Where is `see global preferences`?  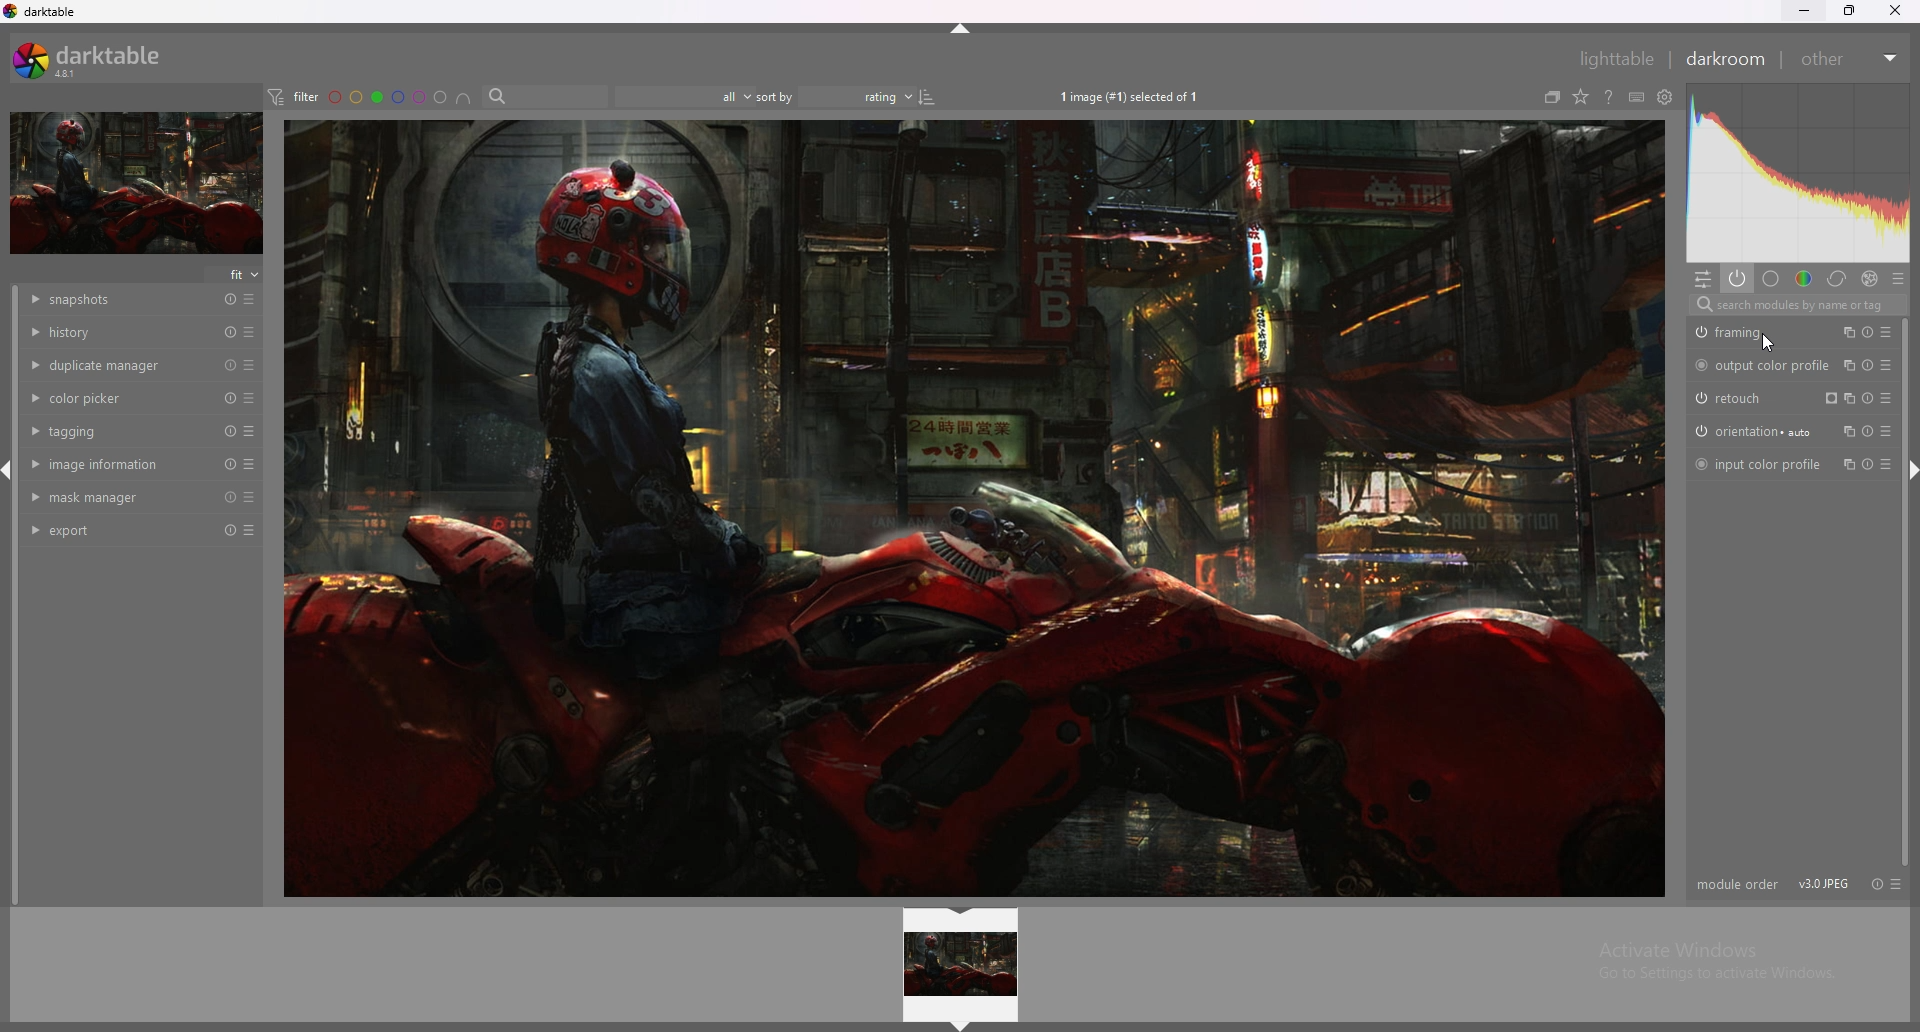
see global preferences is located at coordinates (1665, 96).